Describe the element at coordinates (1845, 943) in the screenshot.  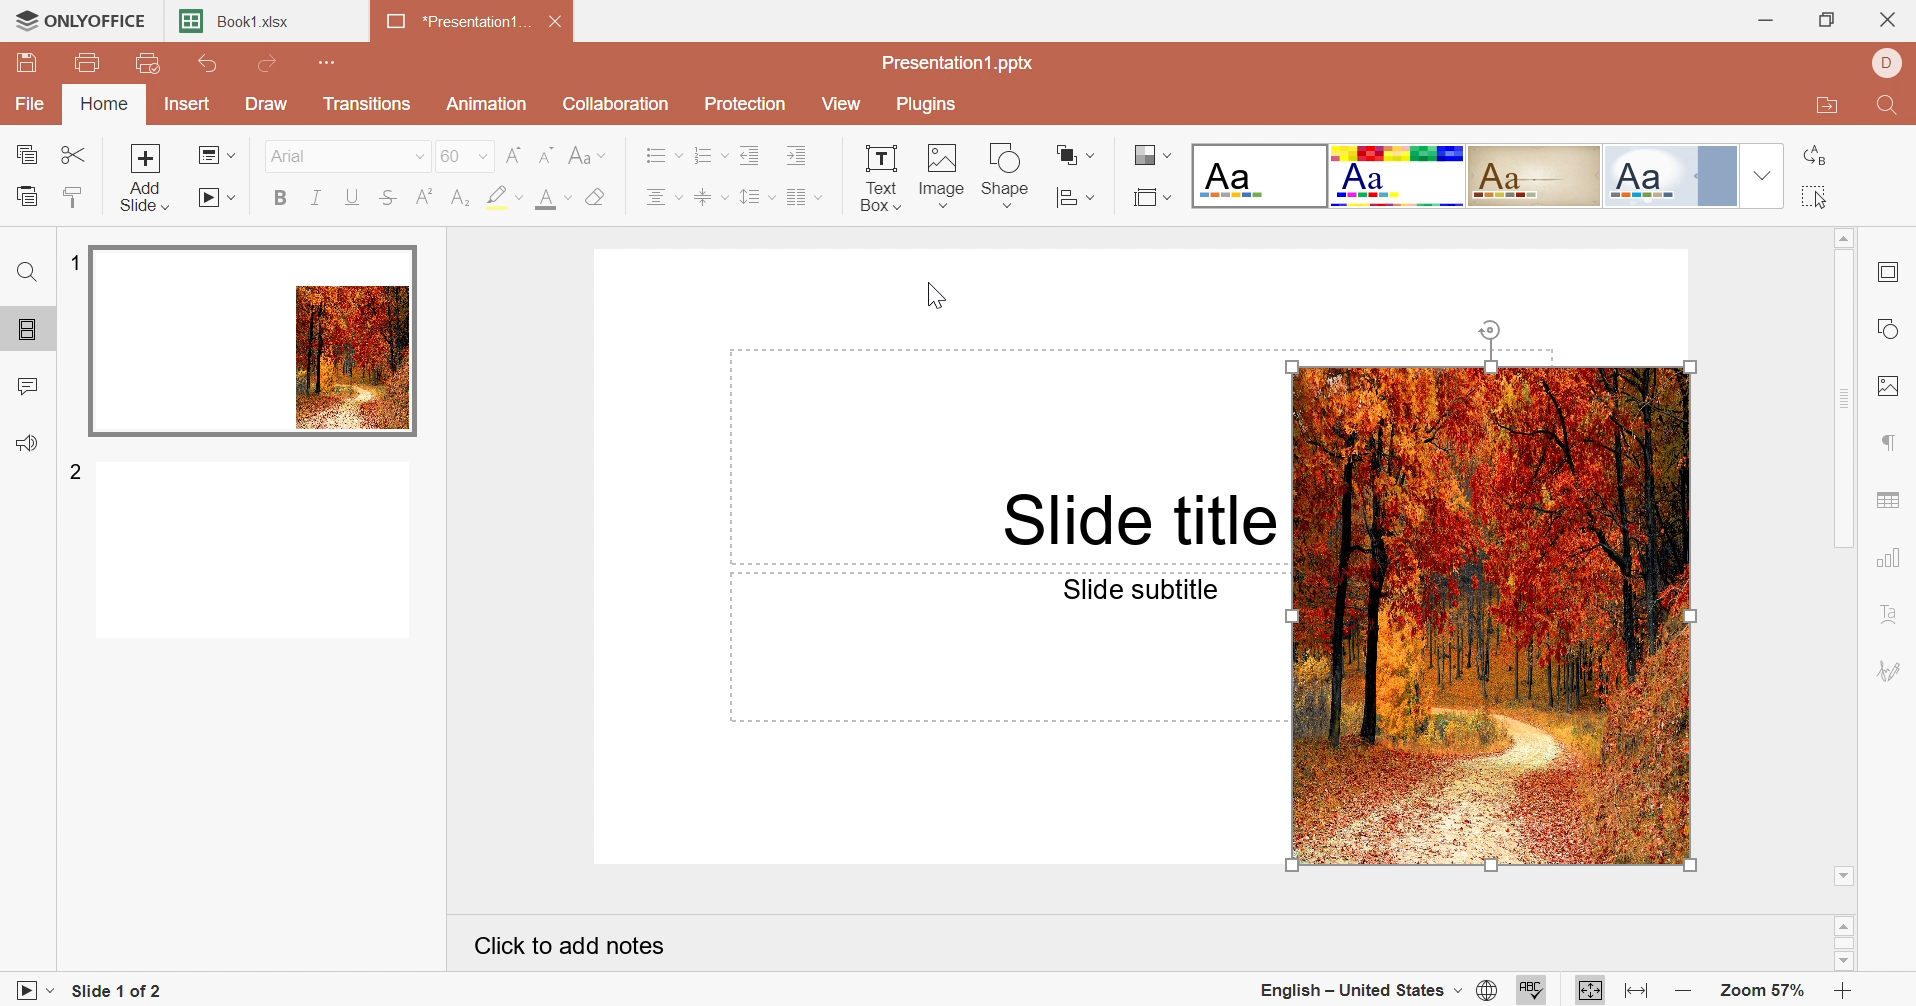
I see `Scroll Bar` at that location.